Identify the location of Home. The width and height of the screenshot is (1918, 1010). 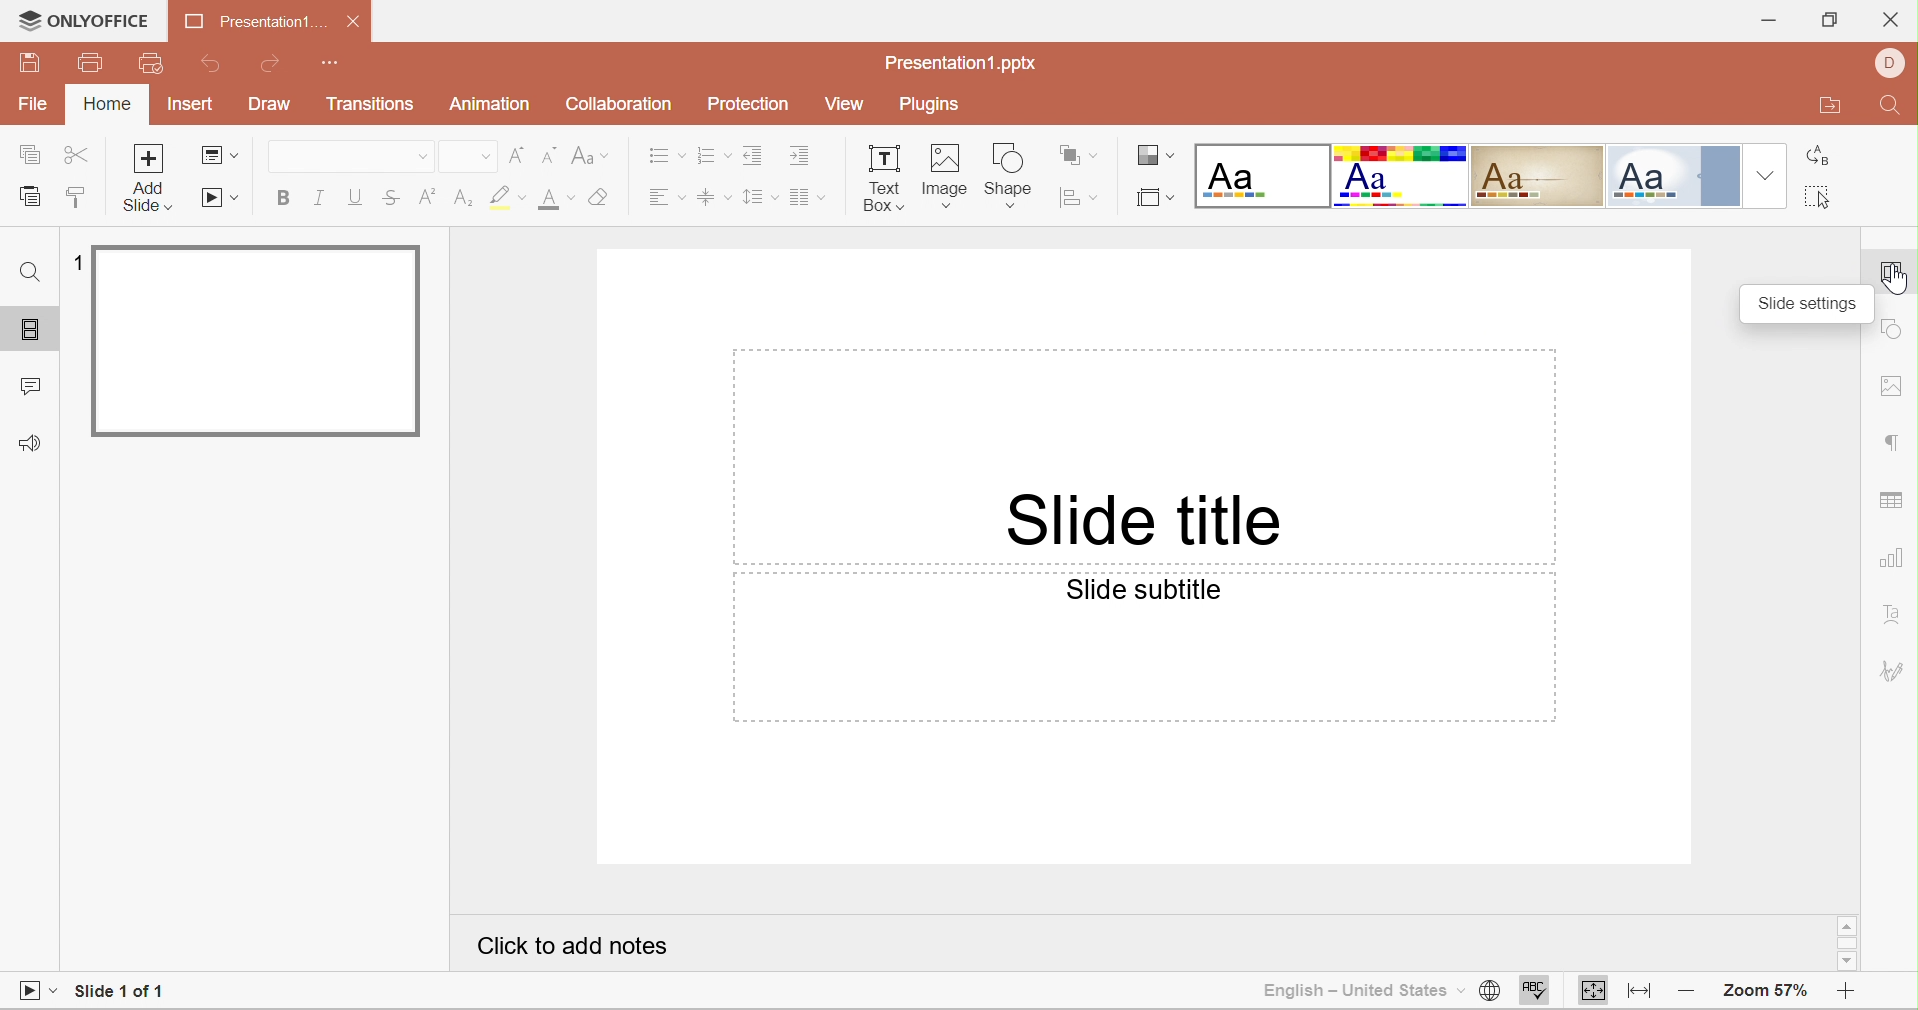
(111, 105).